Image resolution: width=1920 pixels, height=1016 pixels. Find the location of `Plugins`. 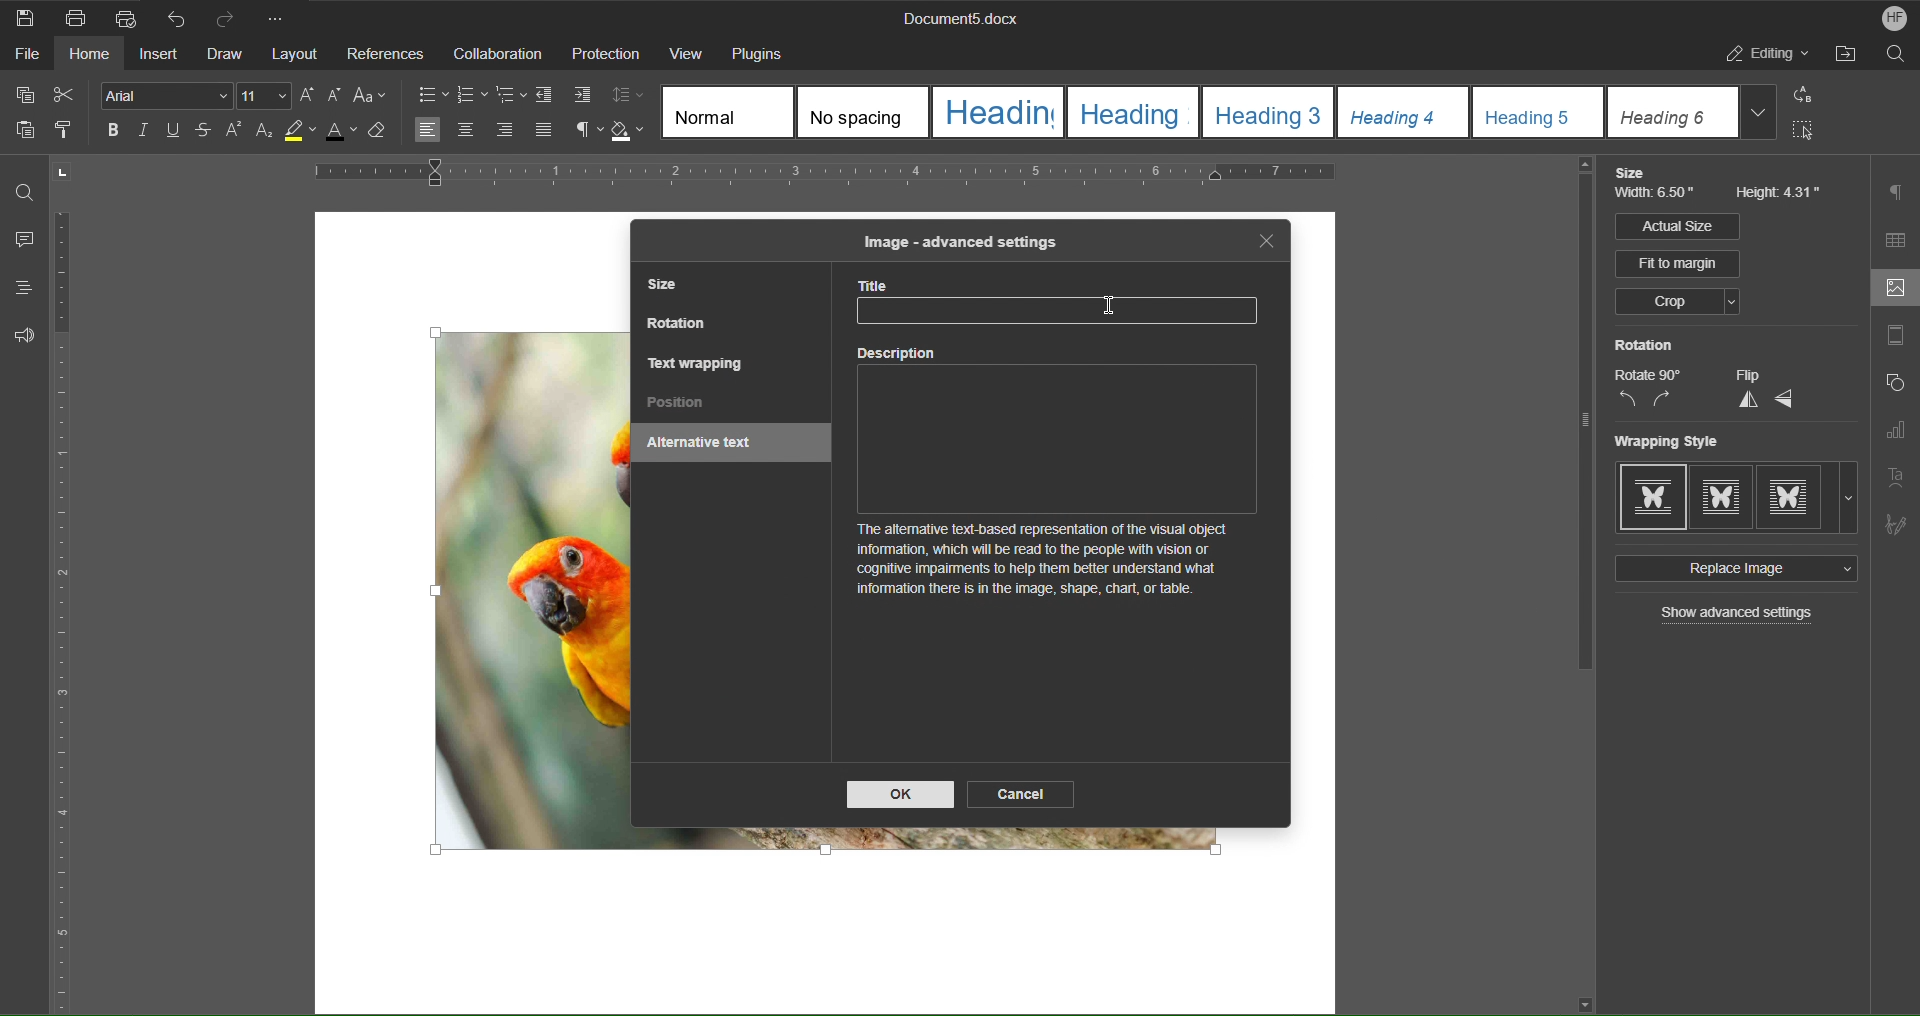

Plugins is located at coordinates (764, 52).